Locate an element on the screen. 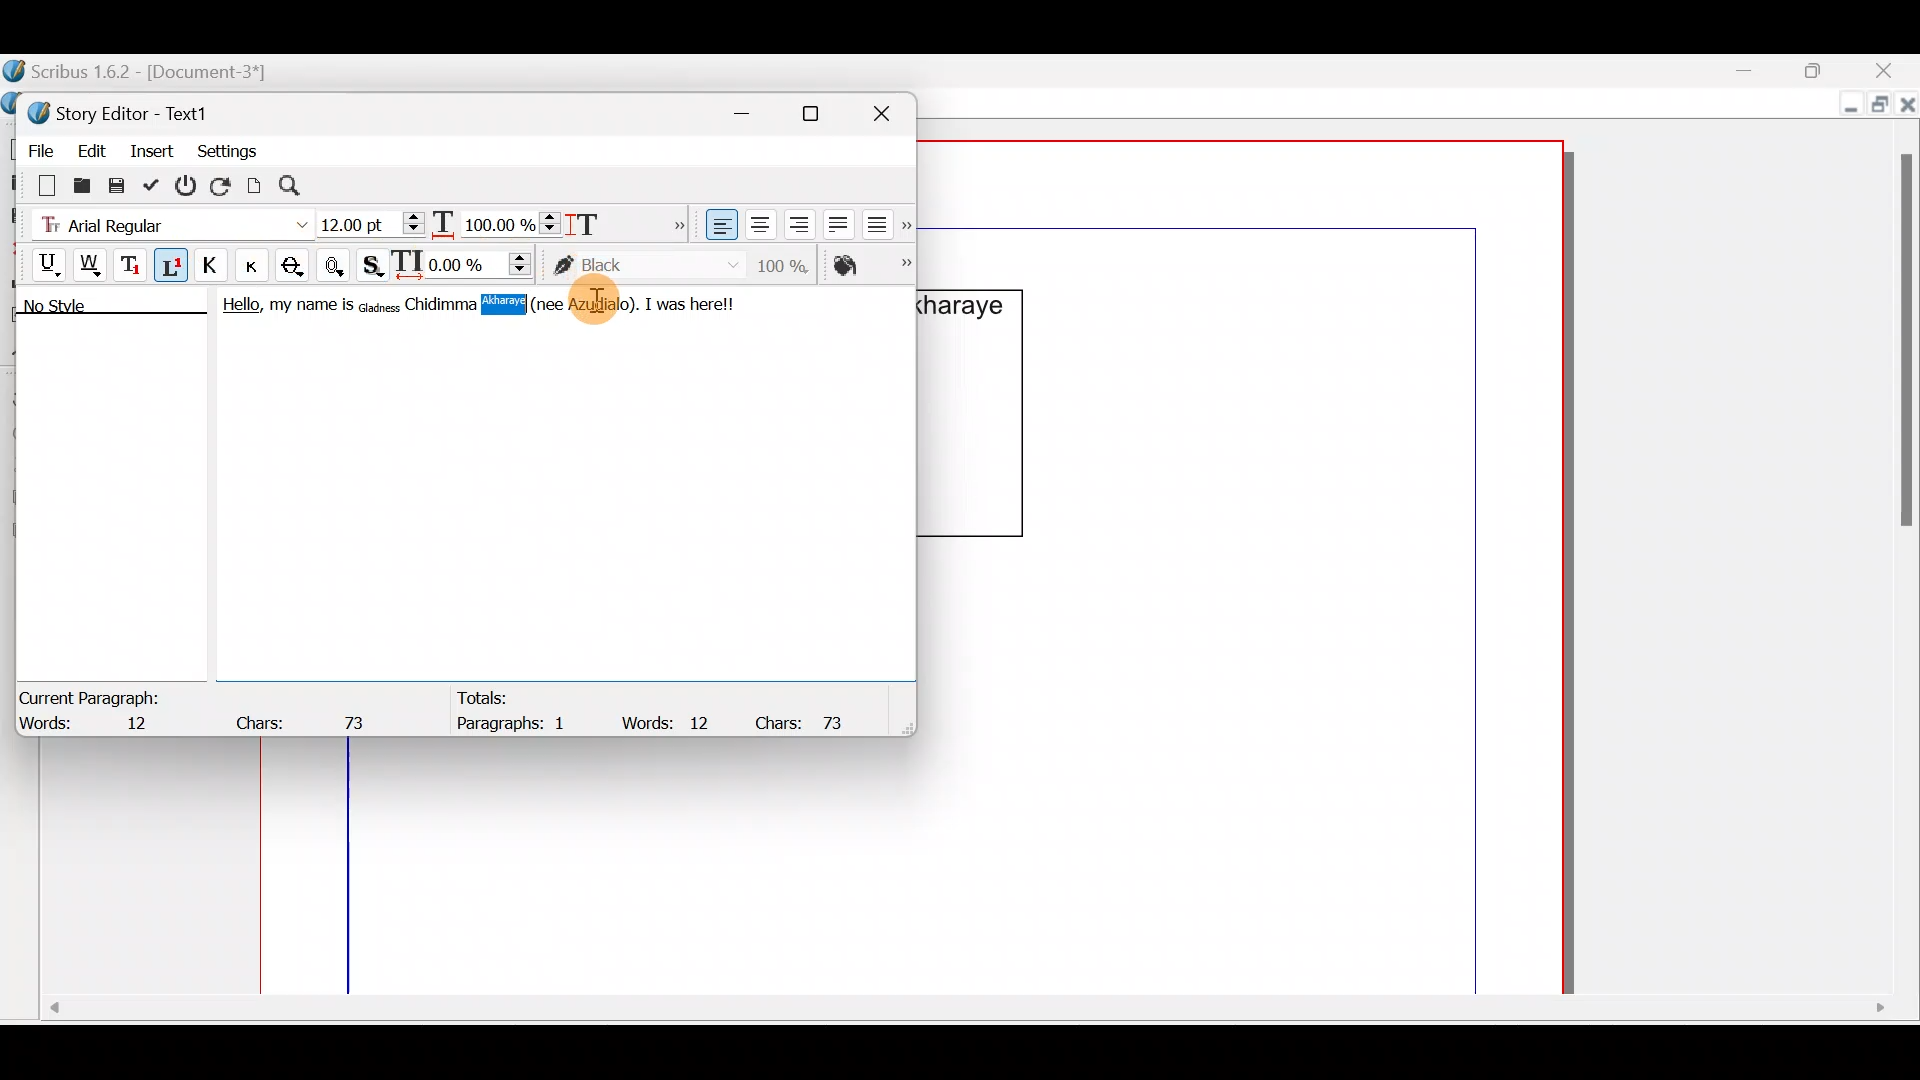 This screenshot has height=1080, width=1920. Subscript is located at coordinates (133, 263).